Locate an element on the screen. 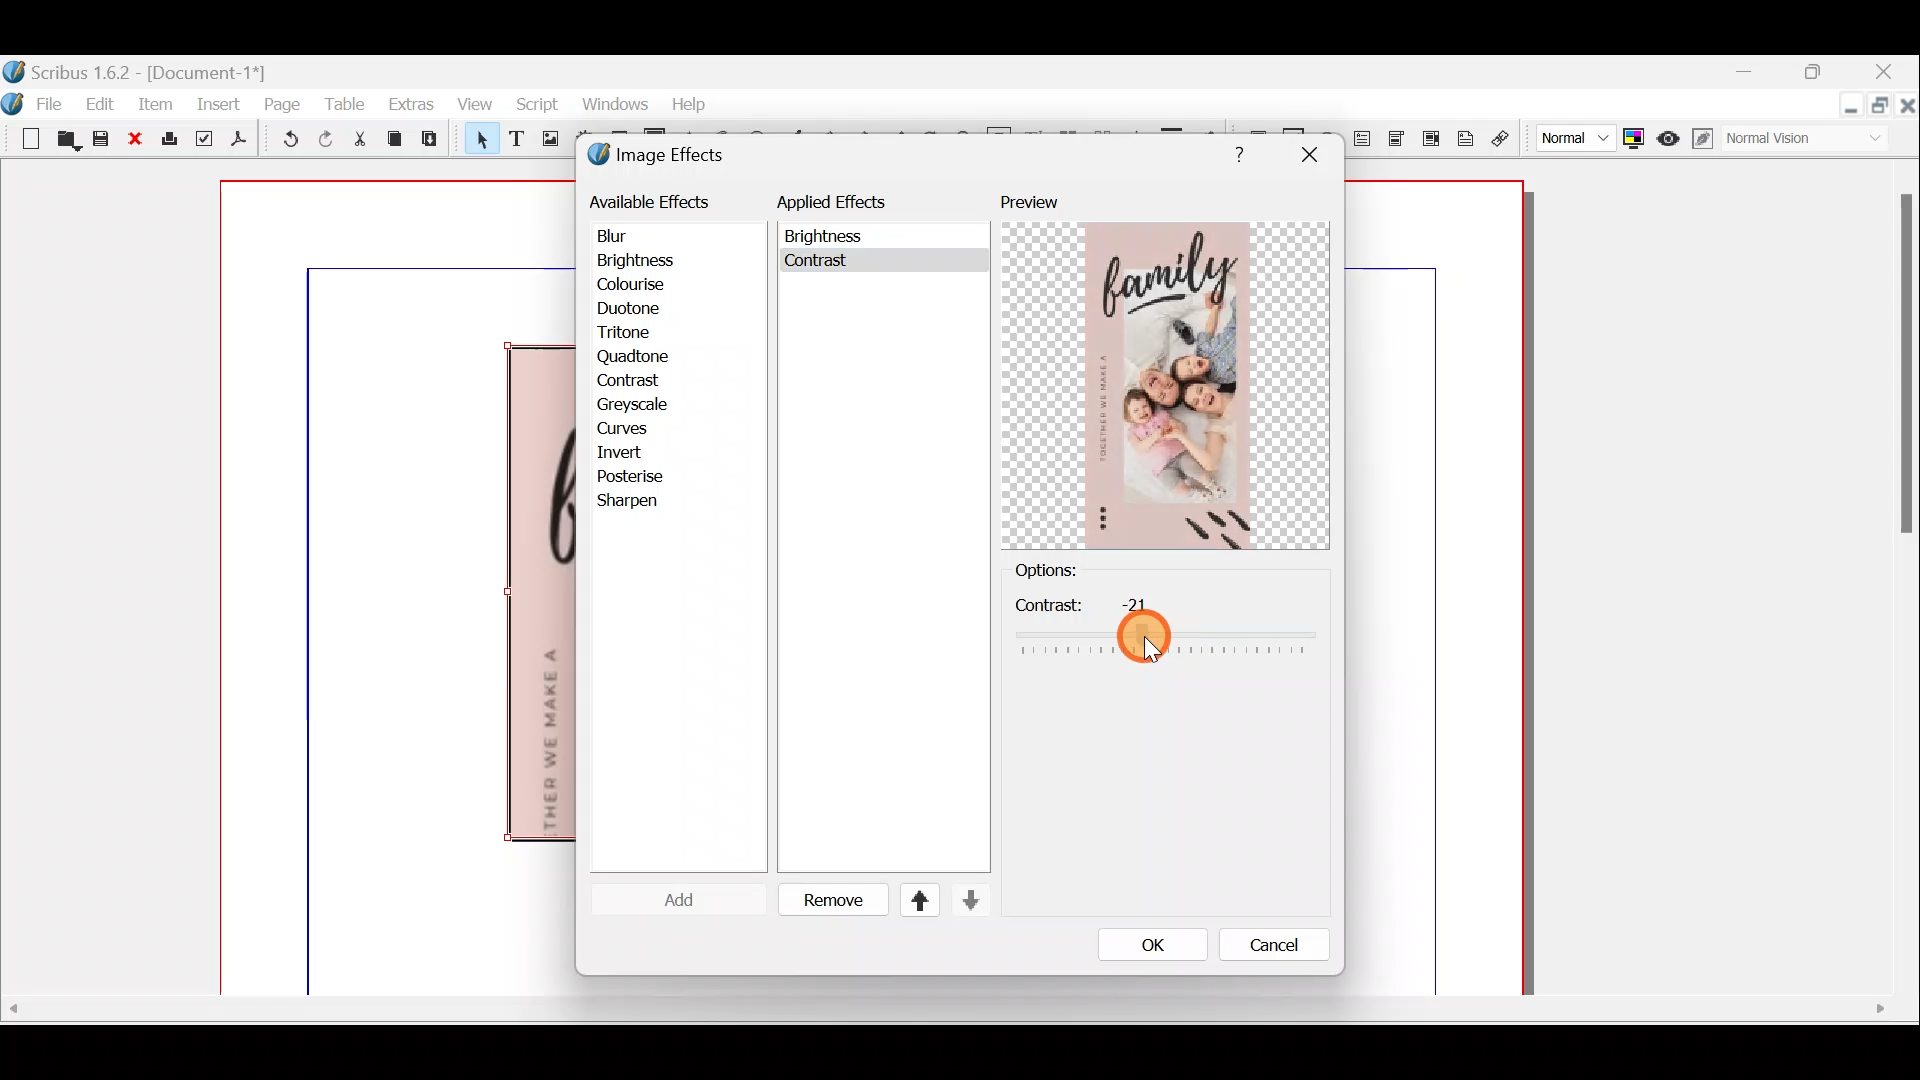 The height and width of the screenshot is (1080, 1920). Close is located at coordinates (137, 140).